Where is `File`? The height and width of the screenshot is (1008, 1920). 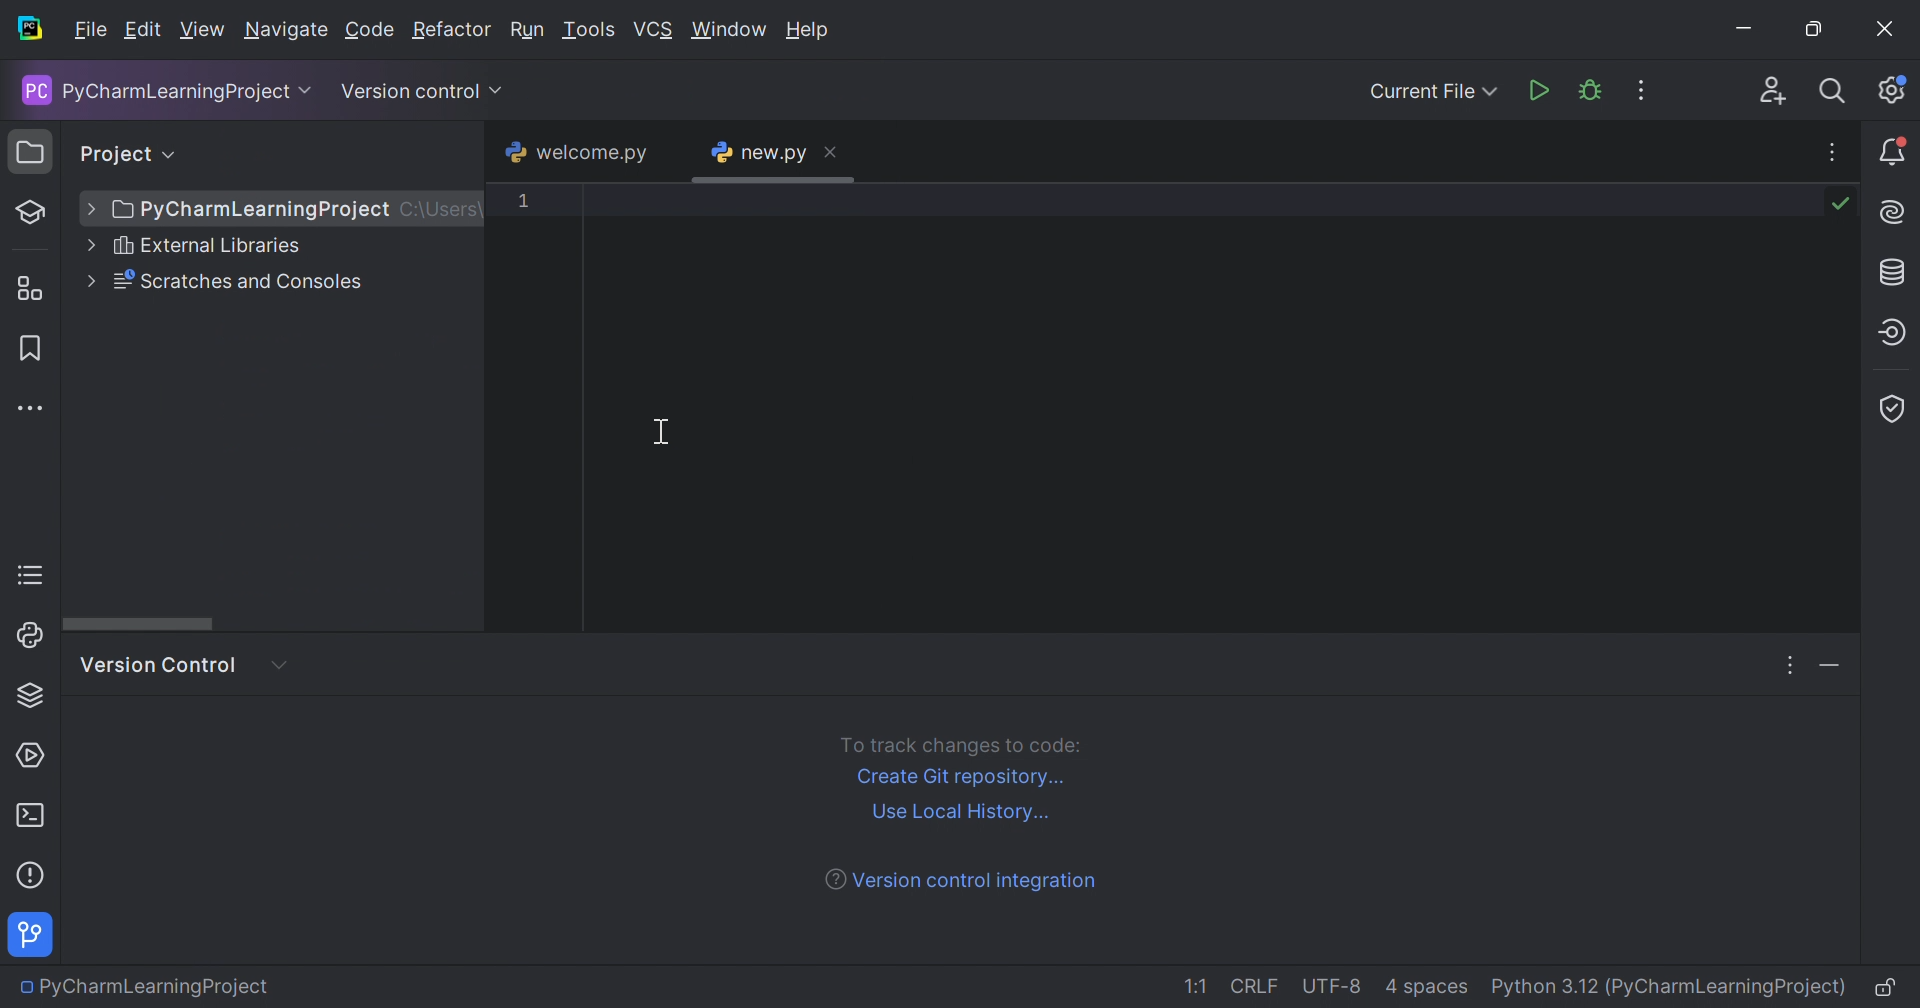 File is located at coordinates (89, 31).